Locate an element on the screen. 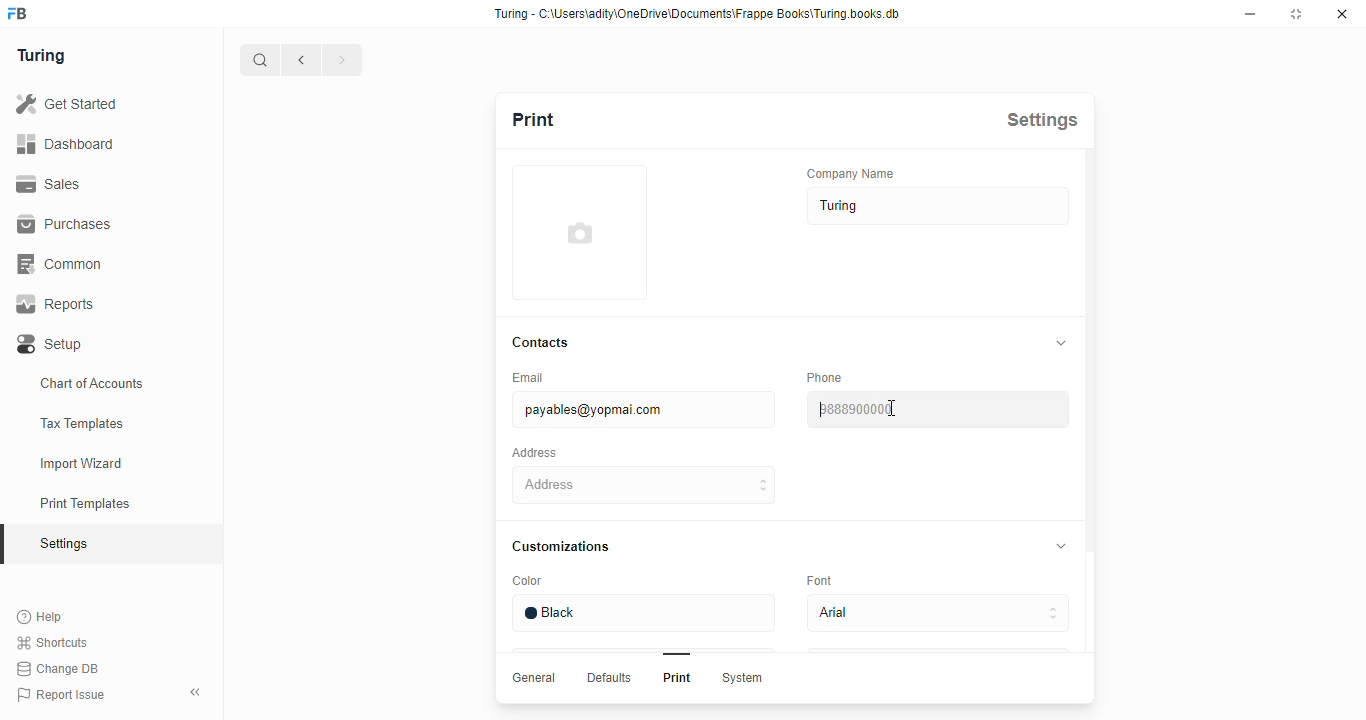 Image resolution: width=1366 pixels, height=720 pixels. Get Started is located at coordinates (91, 102).